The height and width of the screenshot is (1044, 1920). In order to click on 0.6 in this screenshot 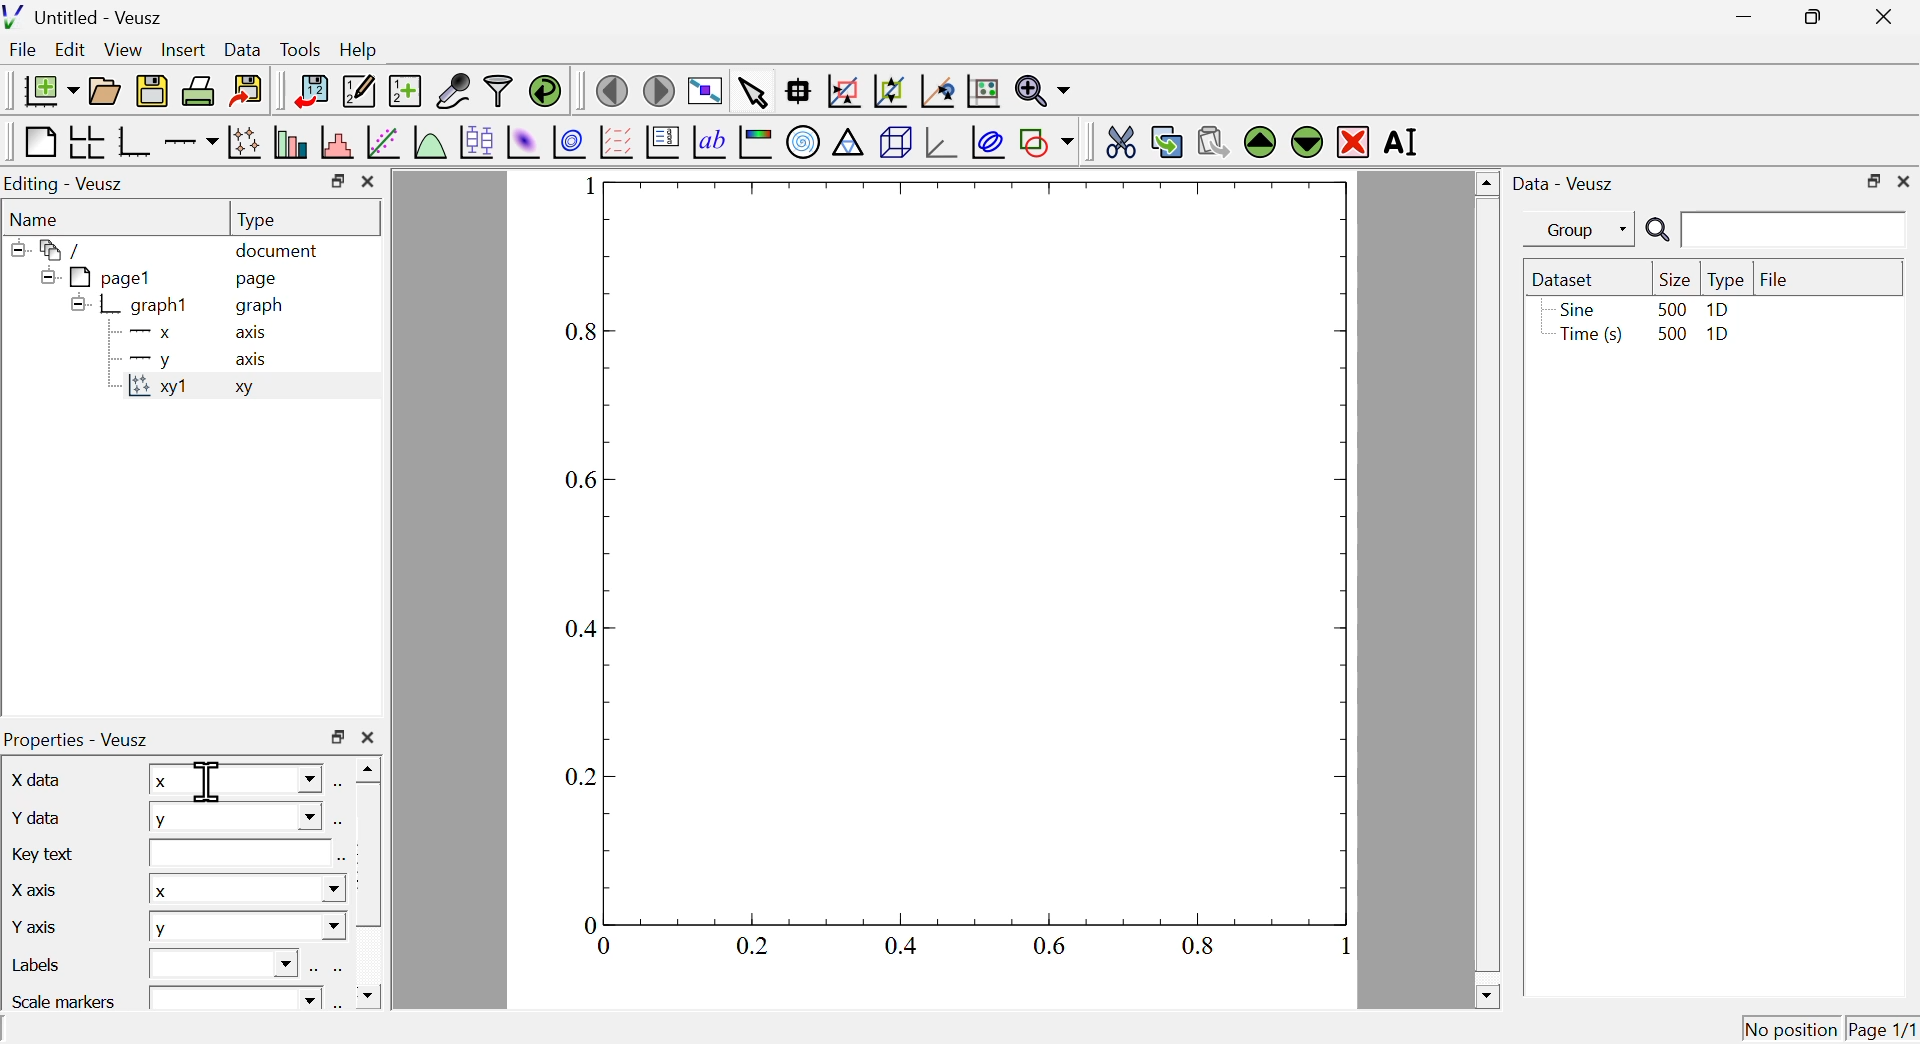, I will do `click(1052, 944)`.